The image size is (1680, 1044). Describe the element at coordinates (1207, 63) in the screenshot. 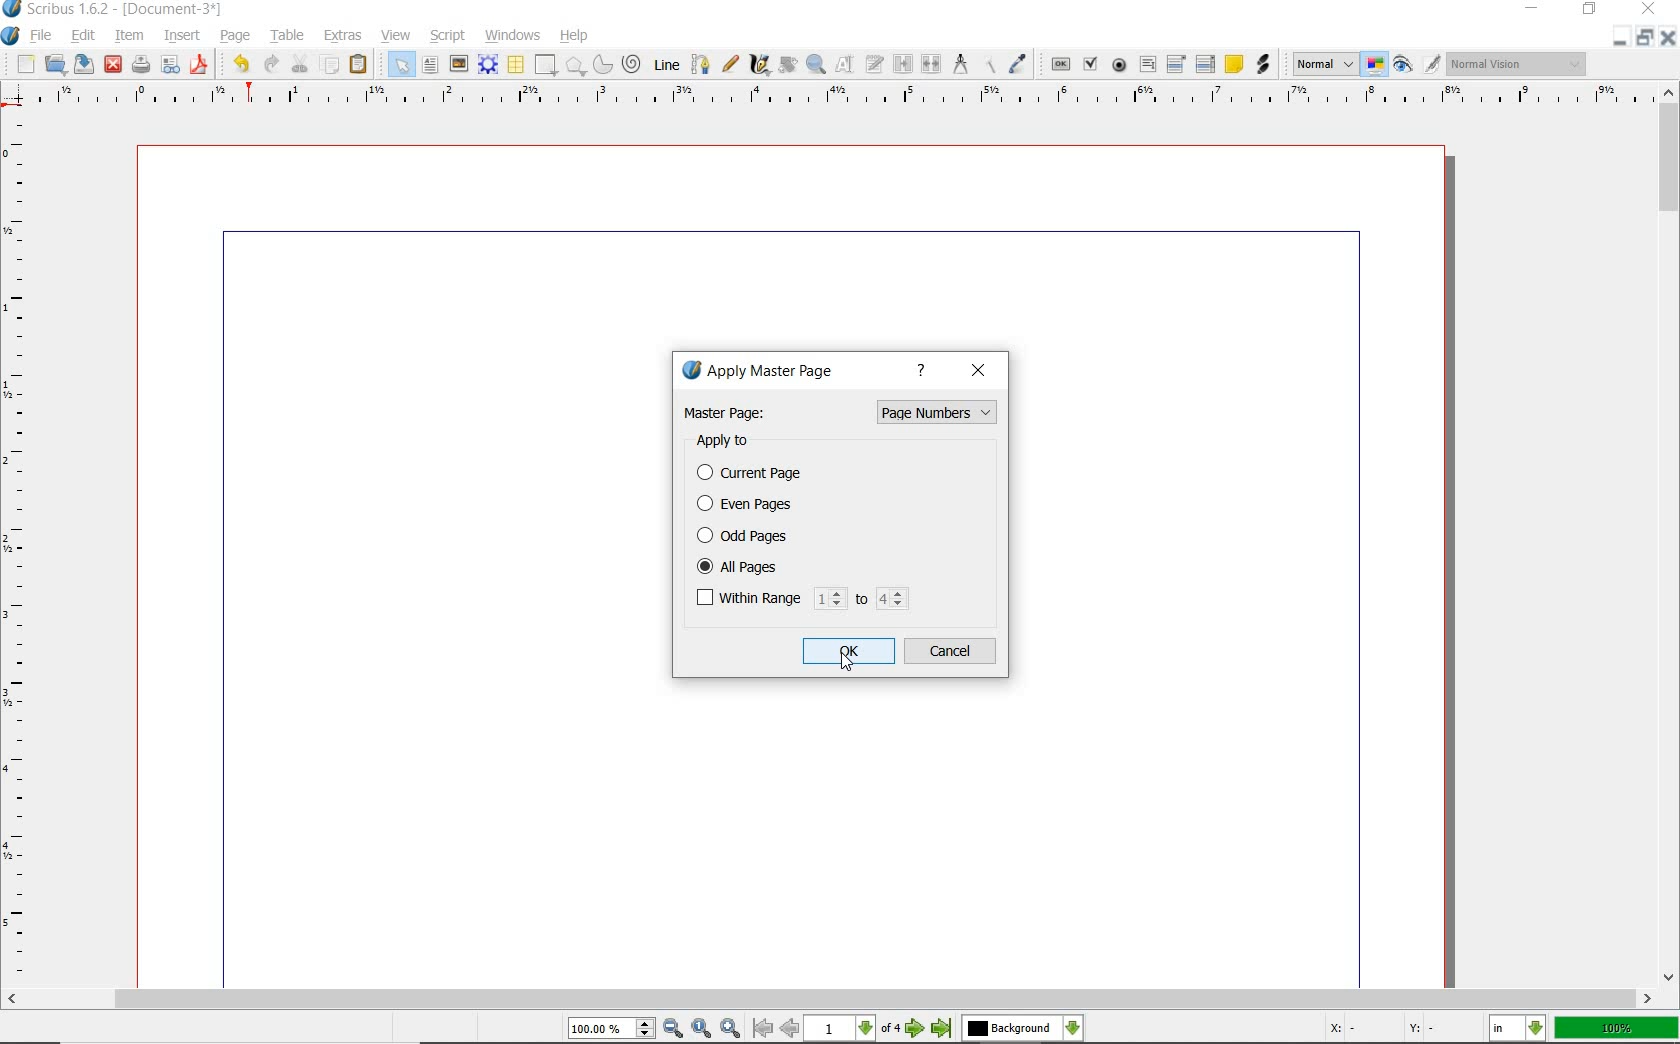

I see `pdf list box` at that location.